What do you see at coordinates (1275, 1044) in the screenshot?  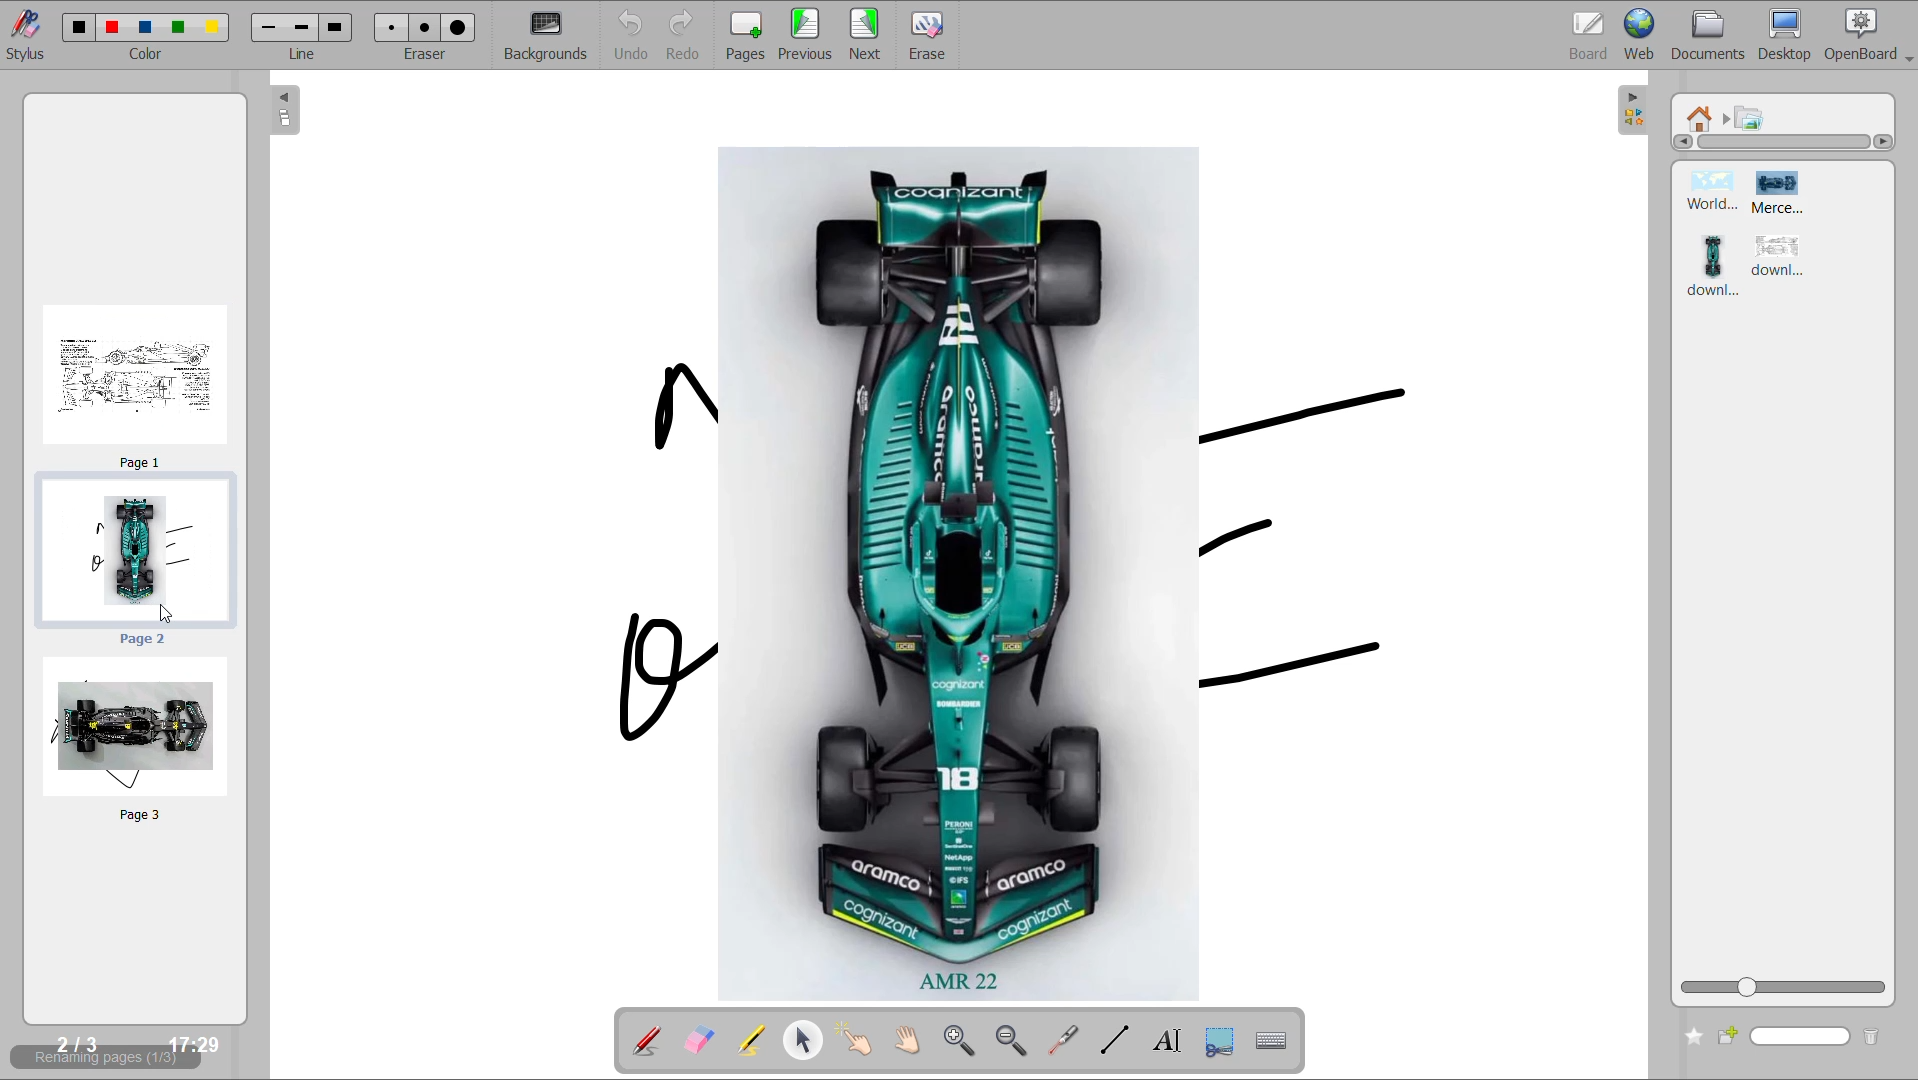 I see `create virtual keyboard` at bounding box center [1275, 1044].